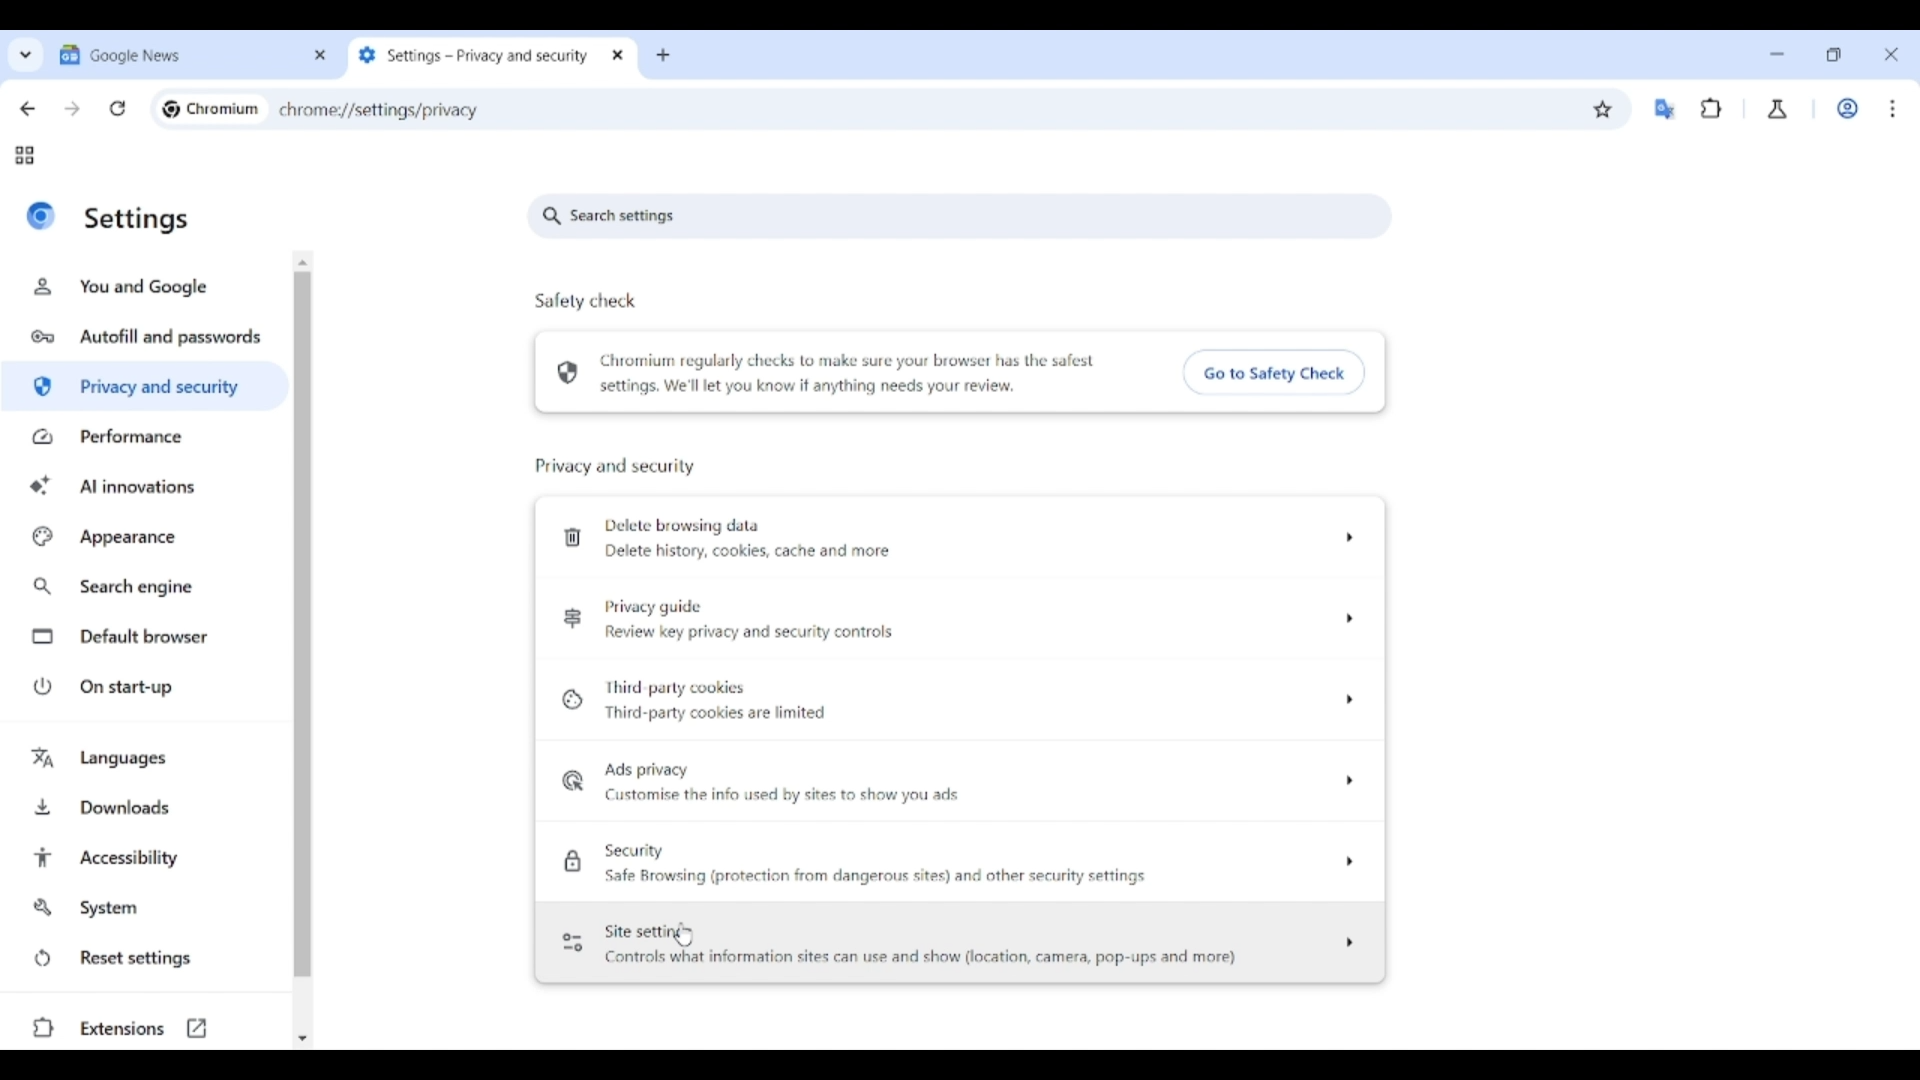 This screenshot has width=1920, height=1080. I want to click on Browser safety check symbol, so click(567, 373).